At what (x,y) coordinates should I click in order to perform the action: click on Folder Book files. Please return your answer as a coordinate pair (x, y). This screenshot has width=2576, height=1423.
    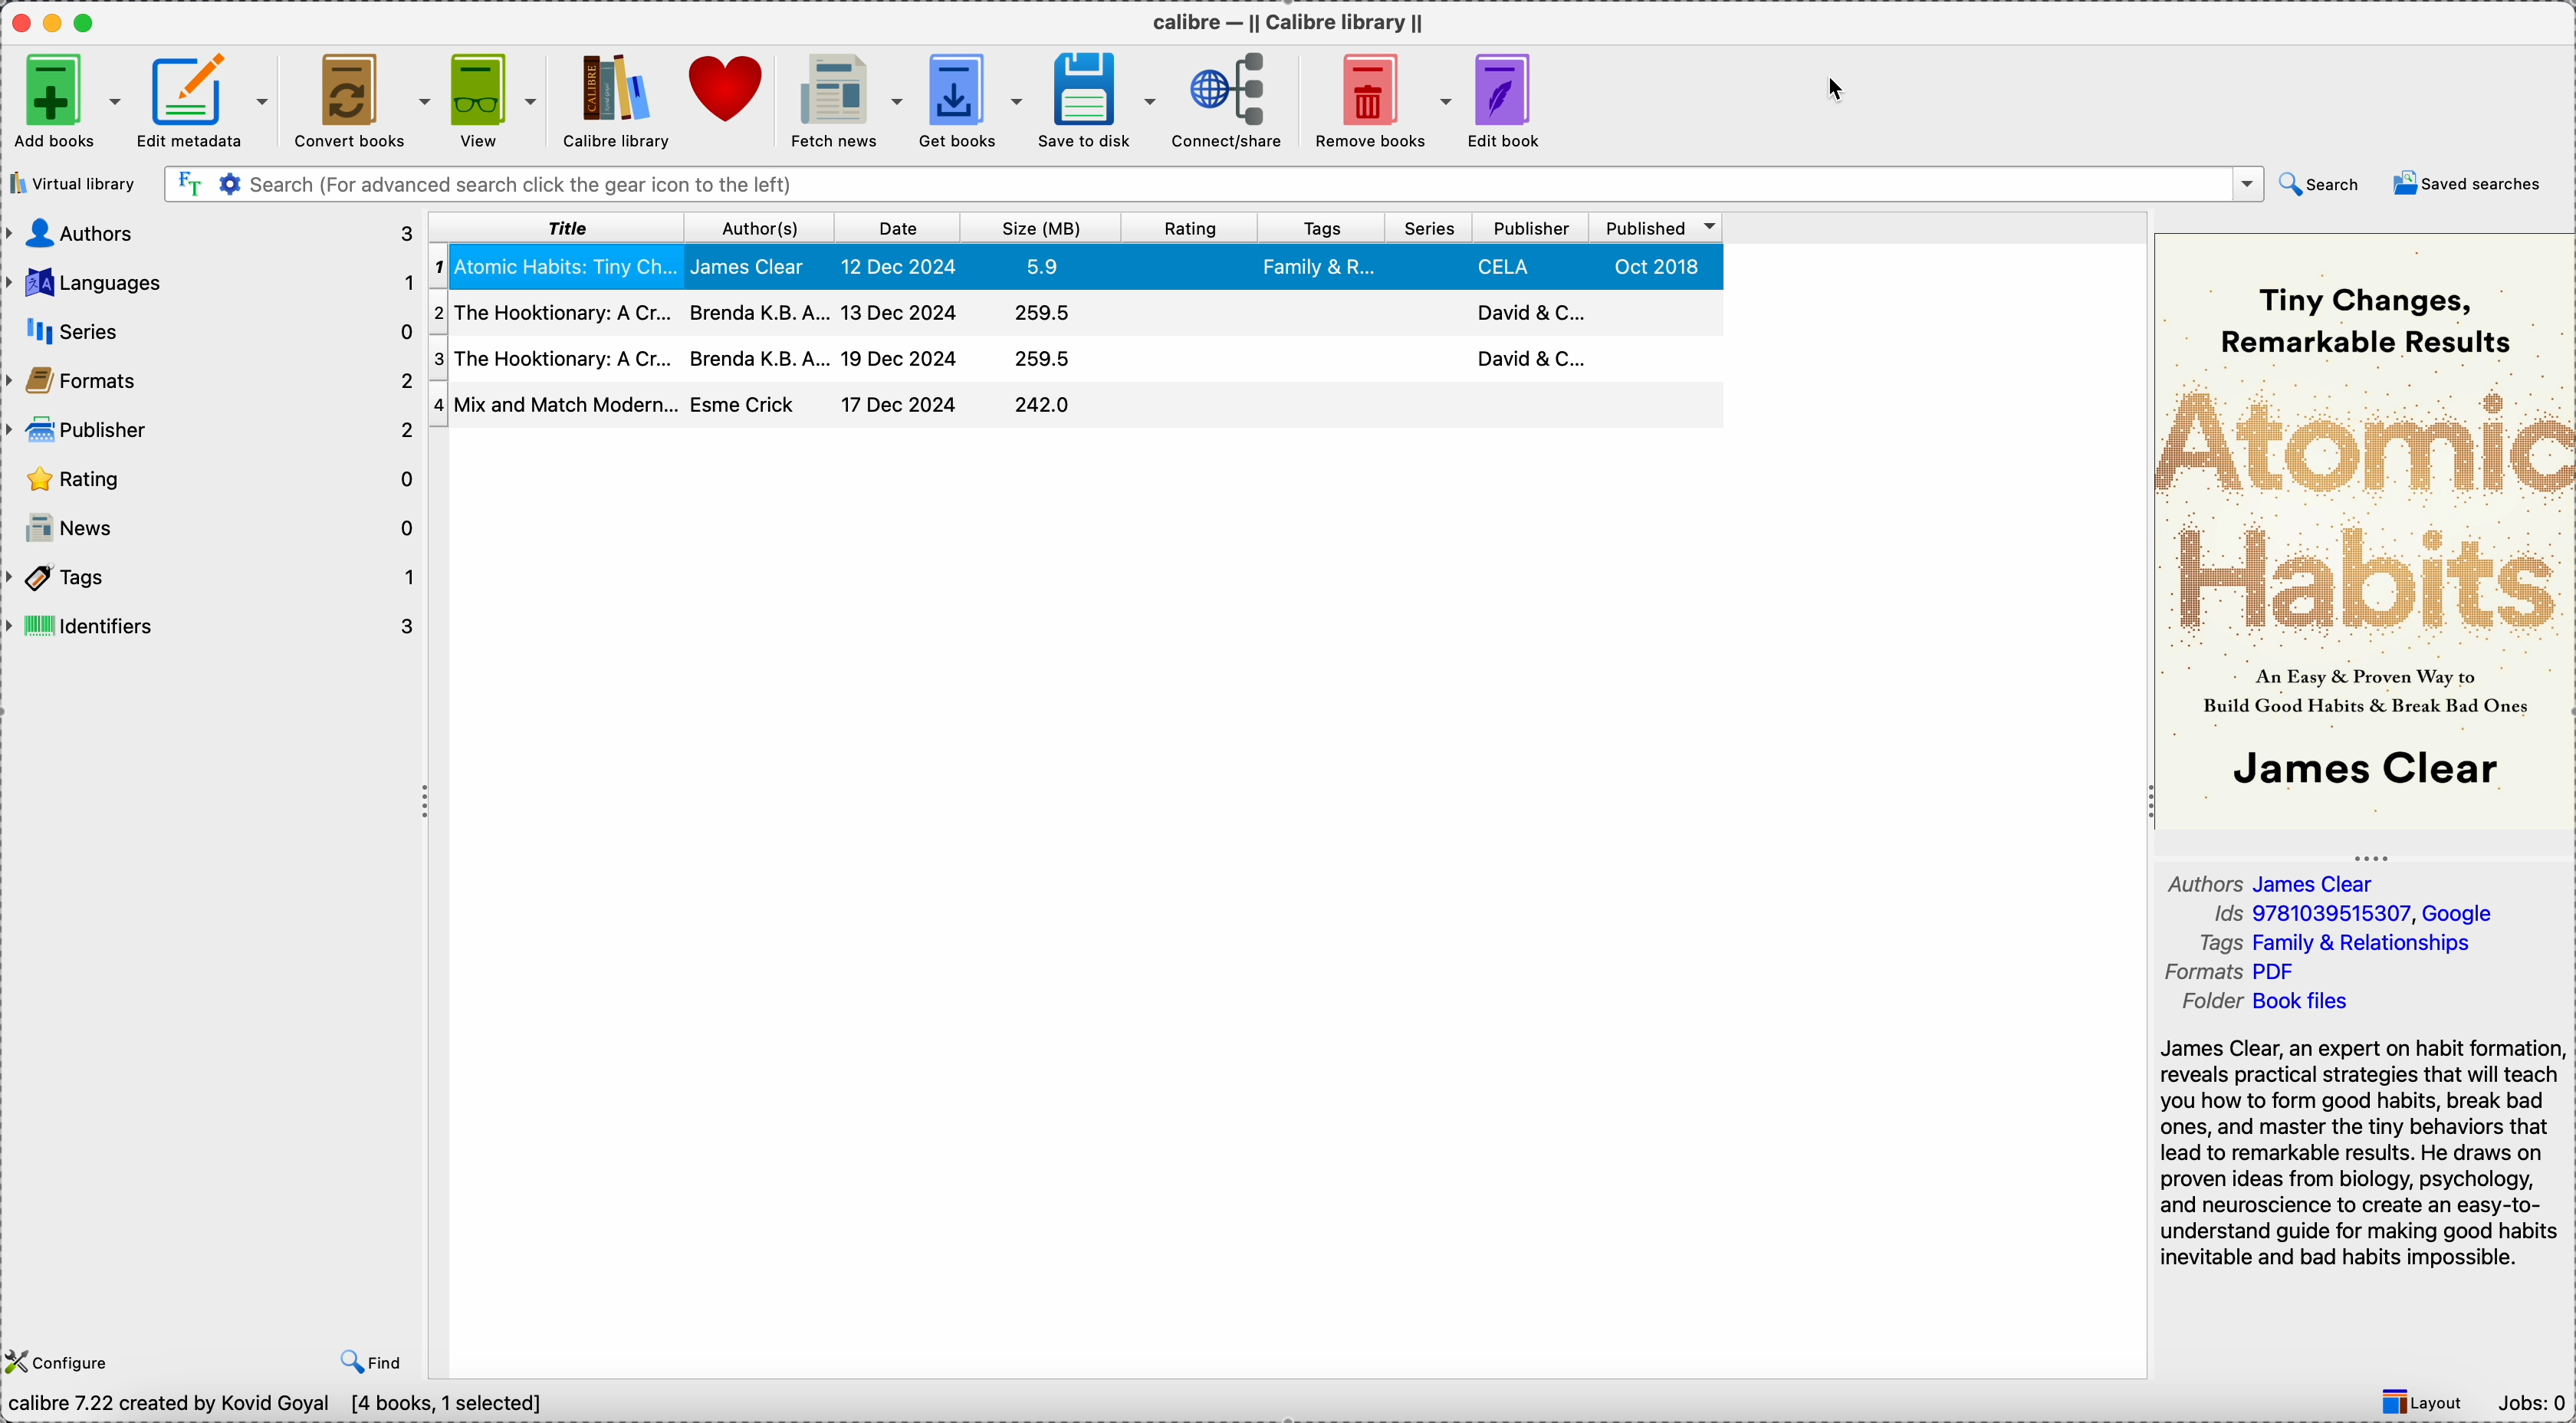
    Looking at the image, I should click on (2270, 1004).